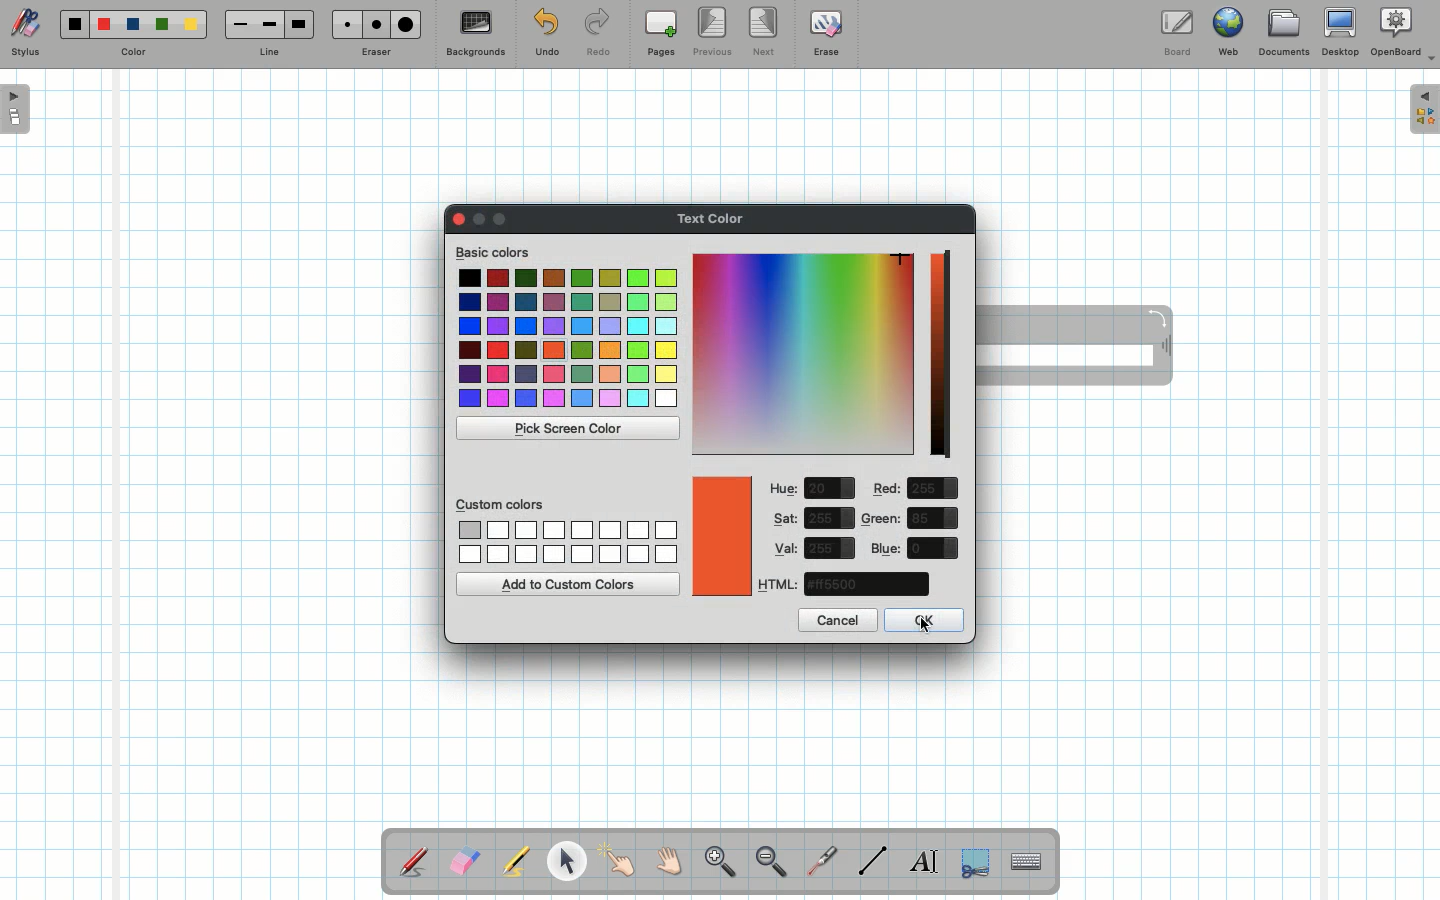 This screenshot has width=1440, height=900. What do you see at coordinates (269, 53) in the screenshot?
I see `Line` at bounding box center [269, 53].